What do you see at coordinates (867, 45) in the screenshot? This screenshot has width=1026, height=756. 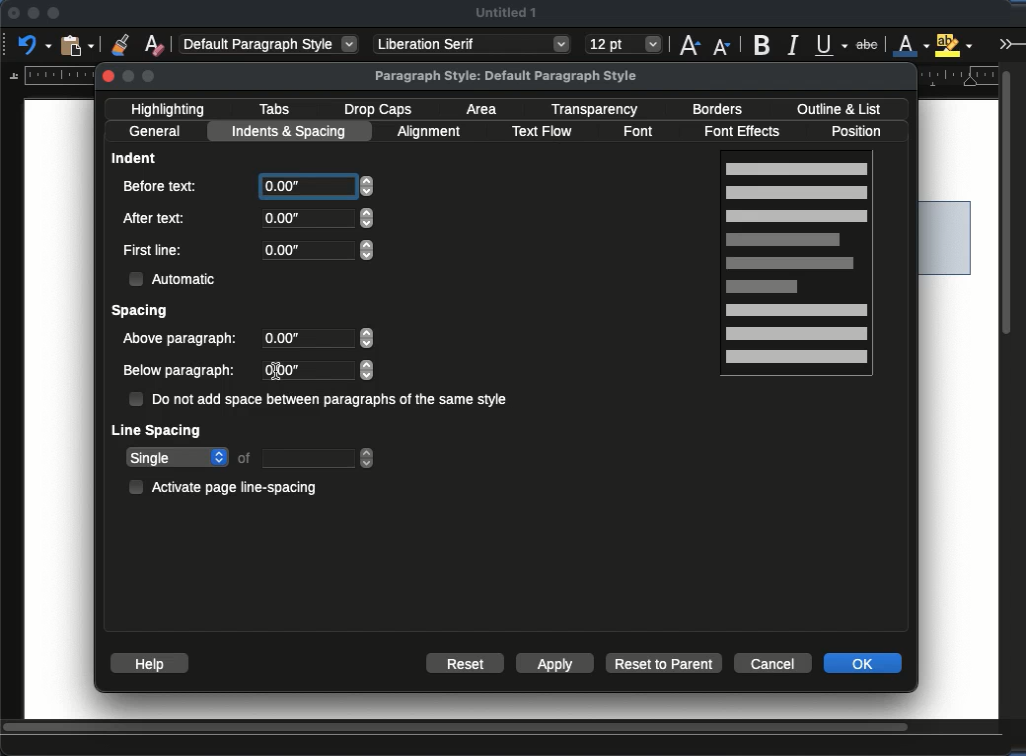 I see `strikethrough` at bounding box center [867, 45].